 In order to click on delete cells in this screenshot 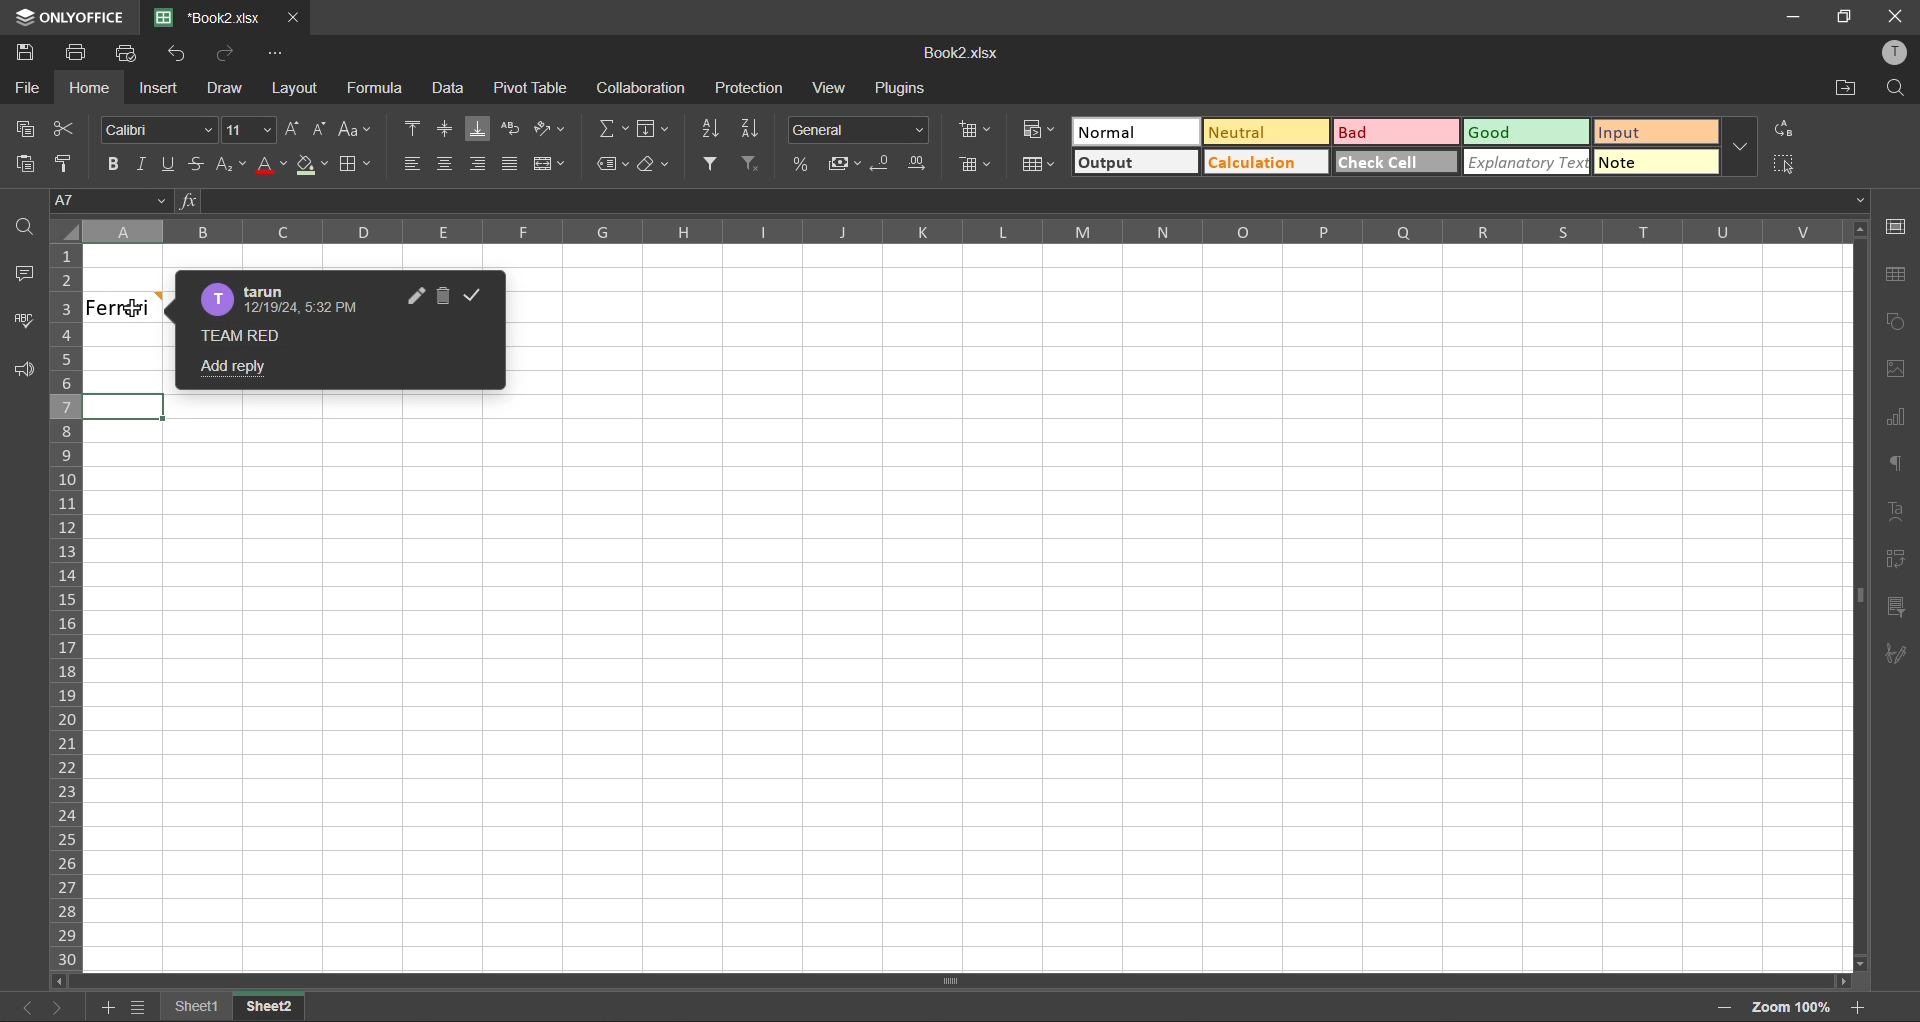, I will do `click(973, 167)`.